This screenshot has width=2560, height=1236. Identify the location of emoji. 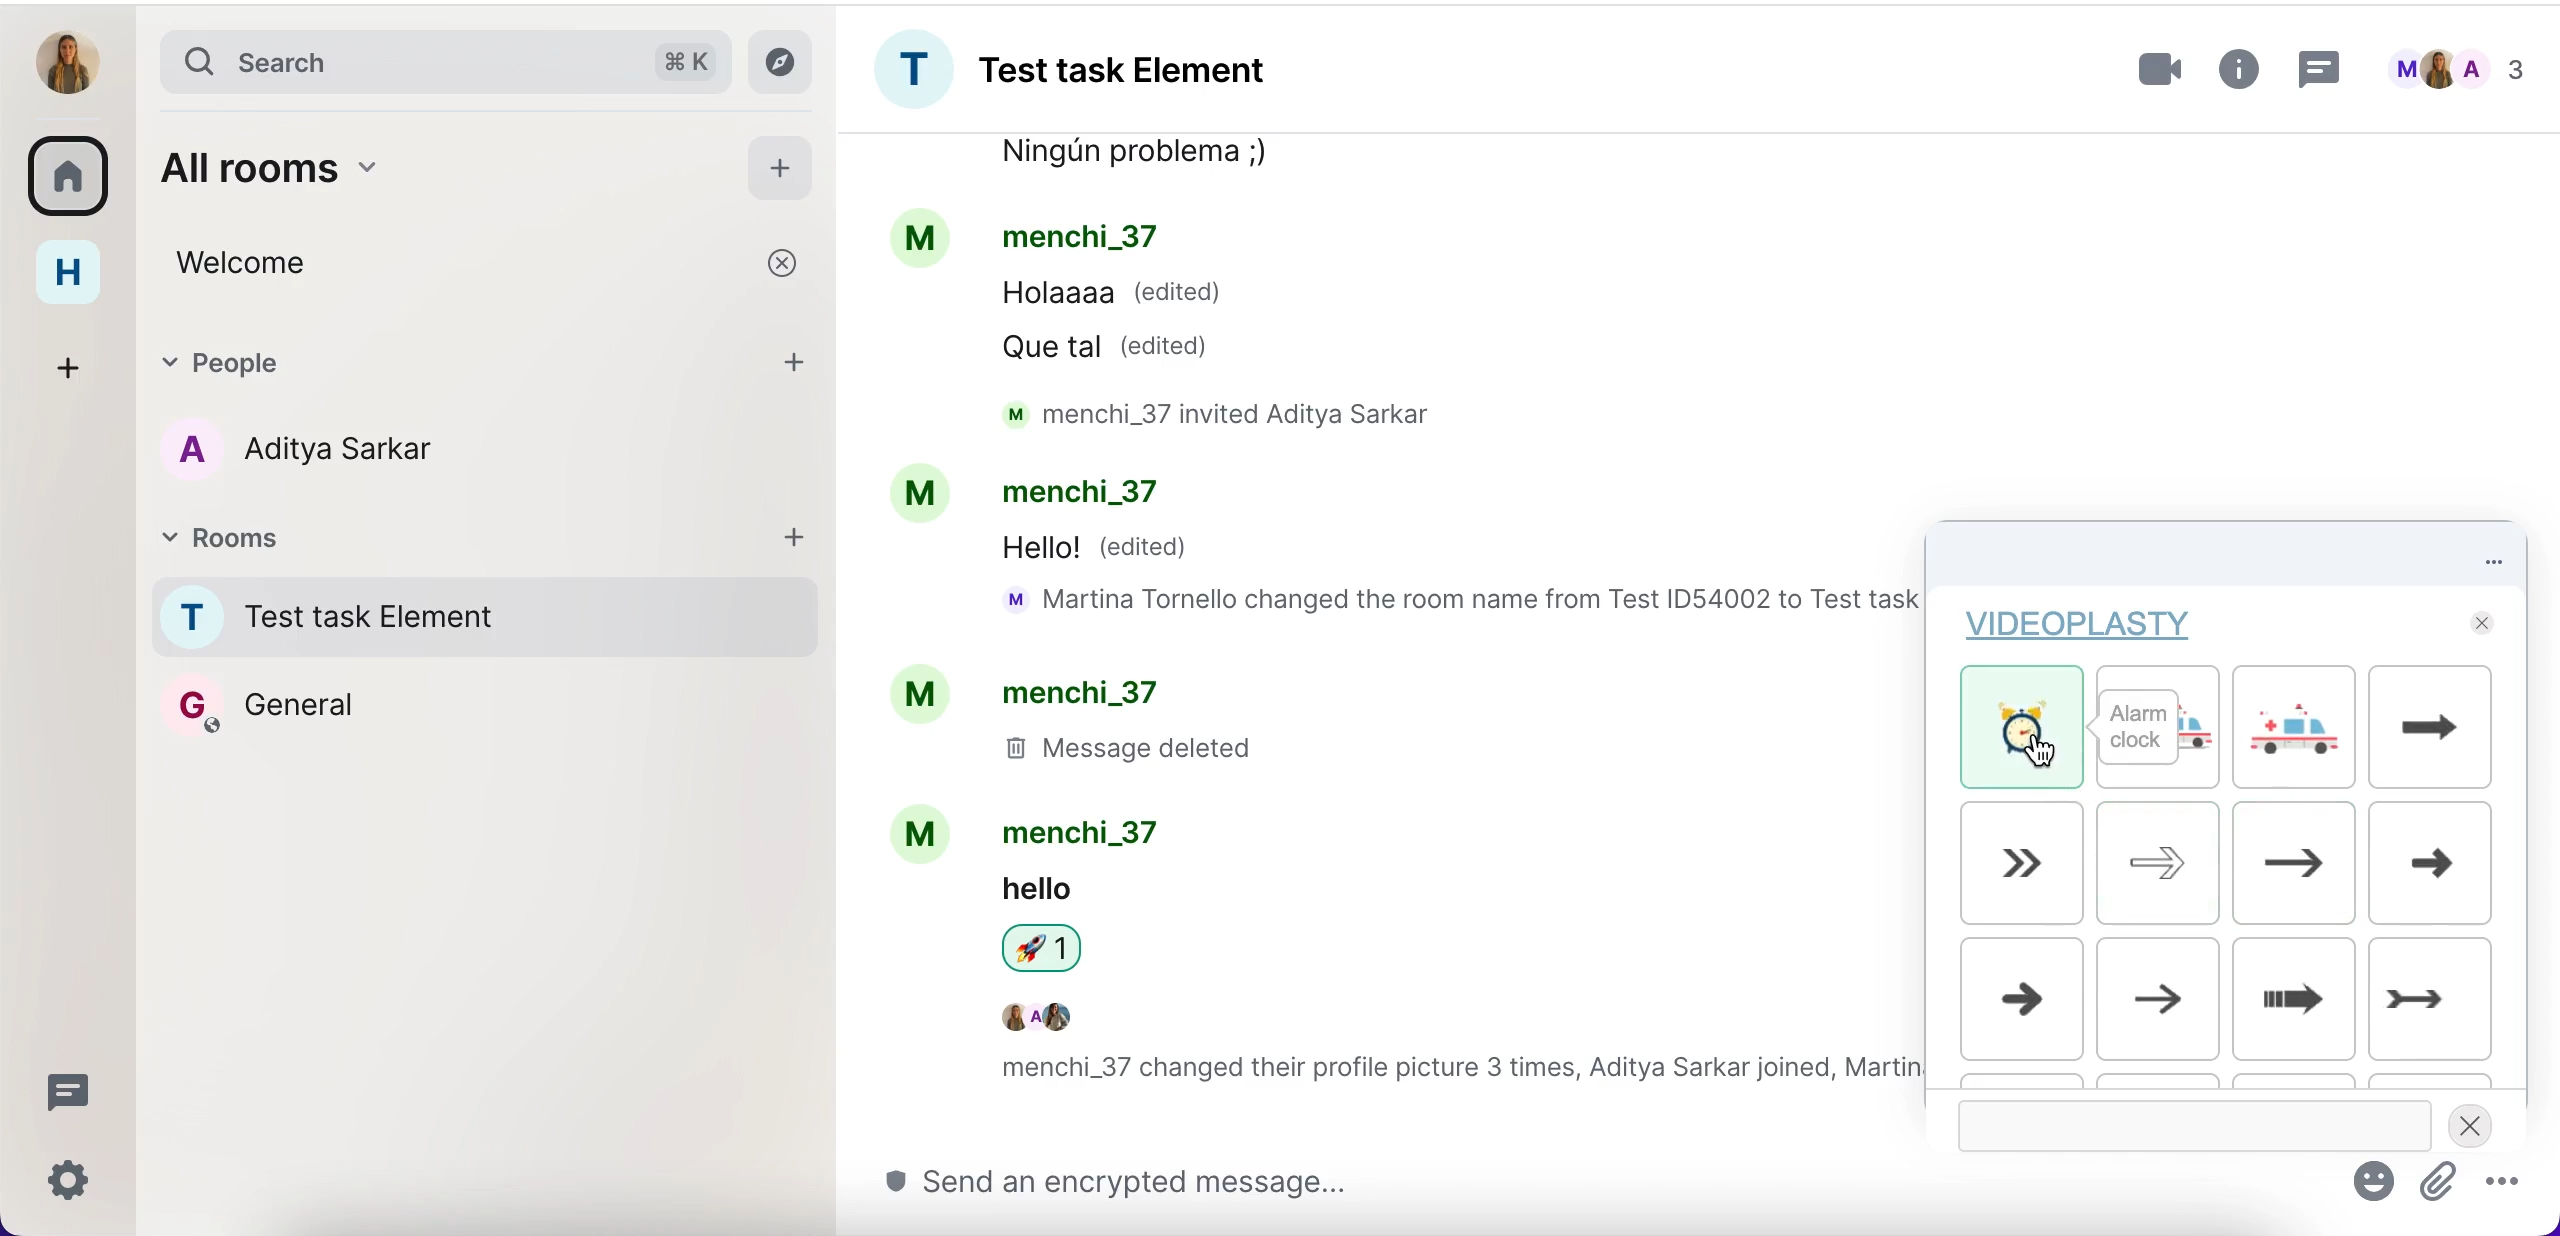
(2374, 1183).